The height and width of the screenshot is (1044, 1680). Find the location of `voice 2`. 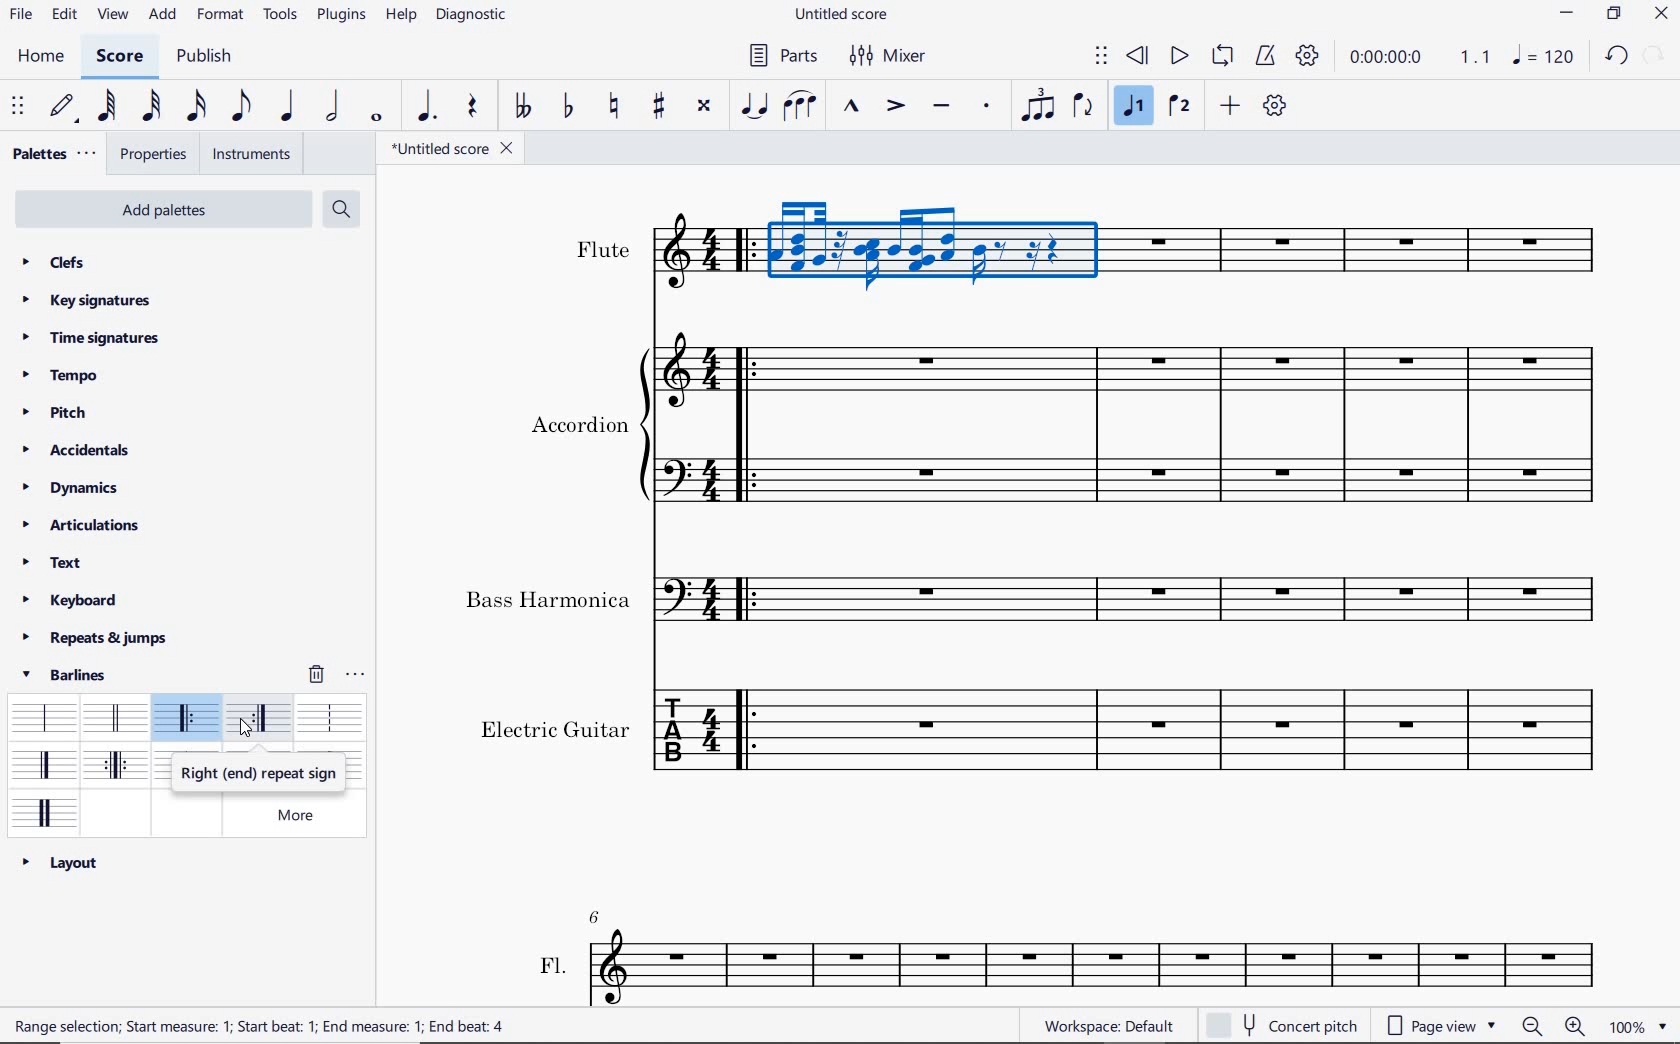

voice 2 is located at coordinates (1179, 108).